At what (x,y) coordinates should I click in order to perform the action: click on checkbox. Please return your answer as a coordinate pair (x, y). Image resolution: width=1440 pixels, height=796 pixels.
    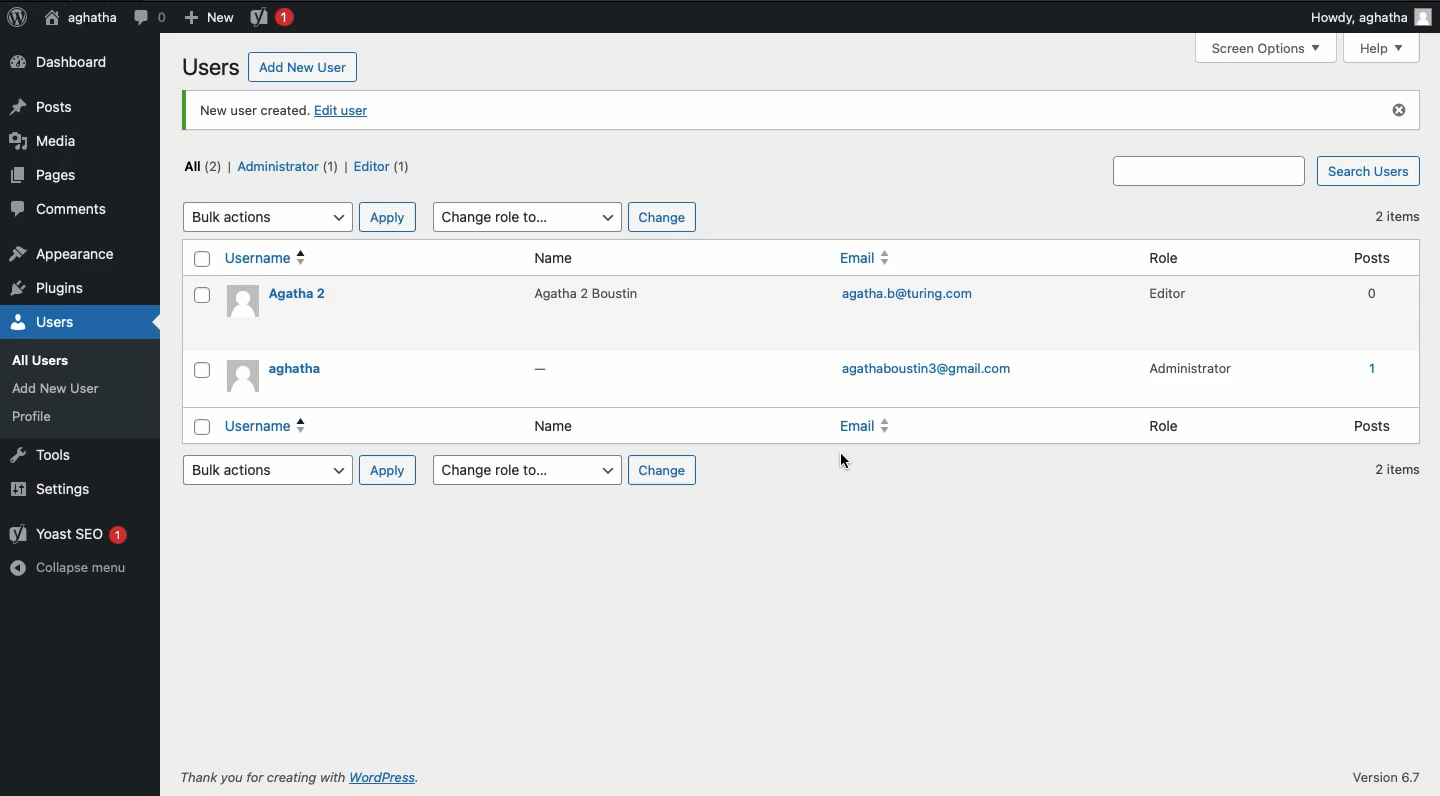
    Looking at the image, I should click on (200, 297).